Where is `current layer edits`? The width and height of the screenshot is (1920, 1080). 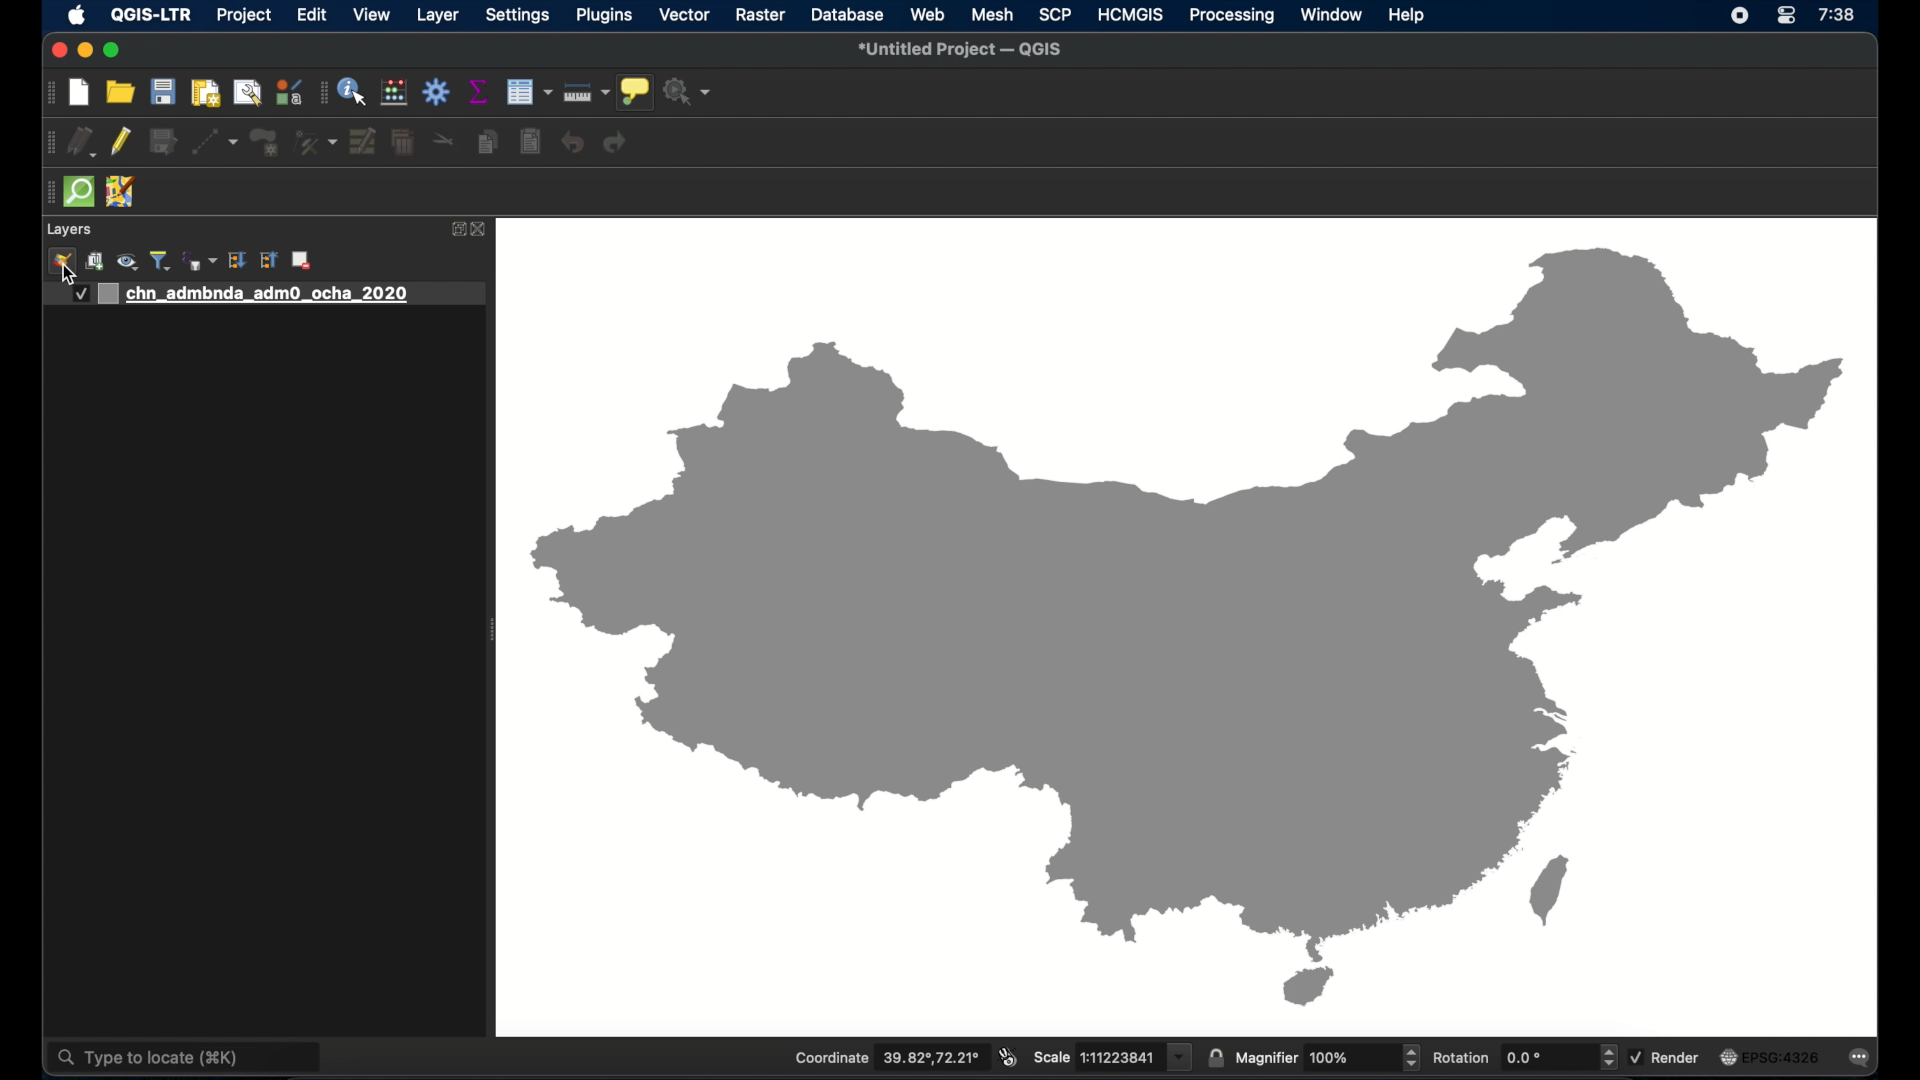
current layer edits is located at coordinates (82, 142).